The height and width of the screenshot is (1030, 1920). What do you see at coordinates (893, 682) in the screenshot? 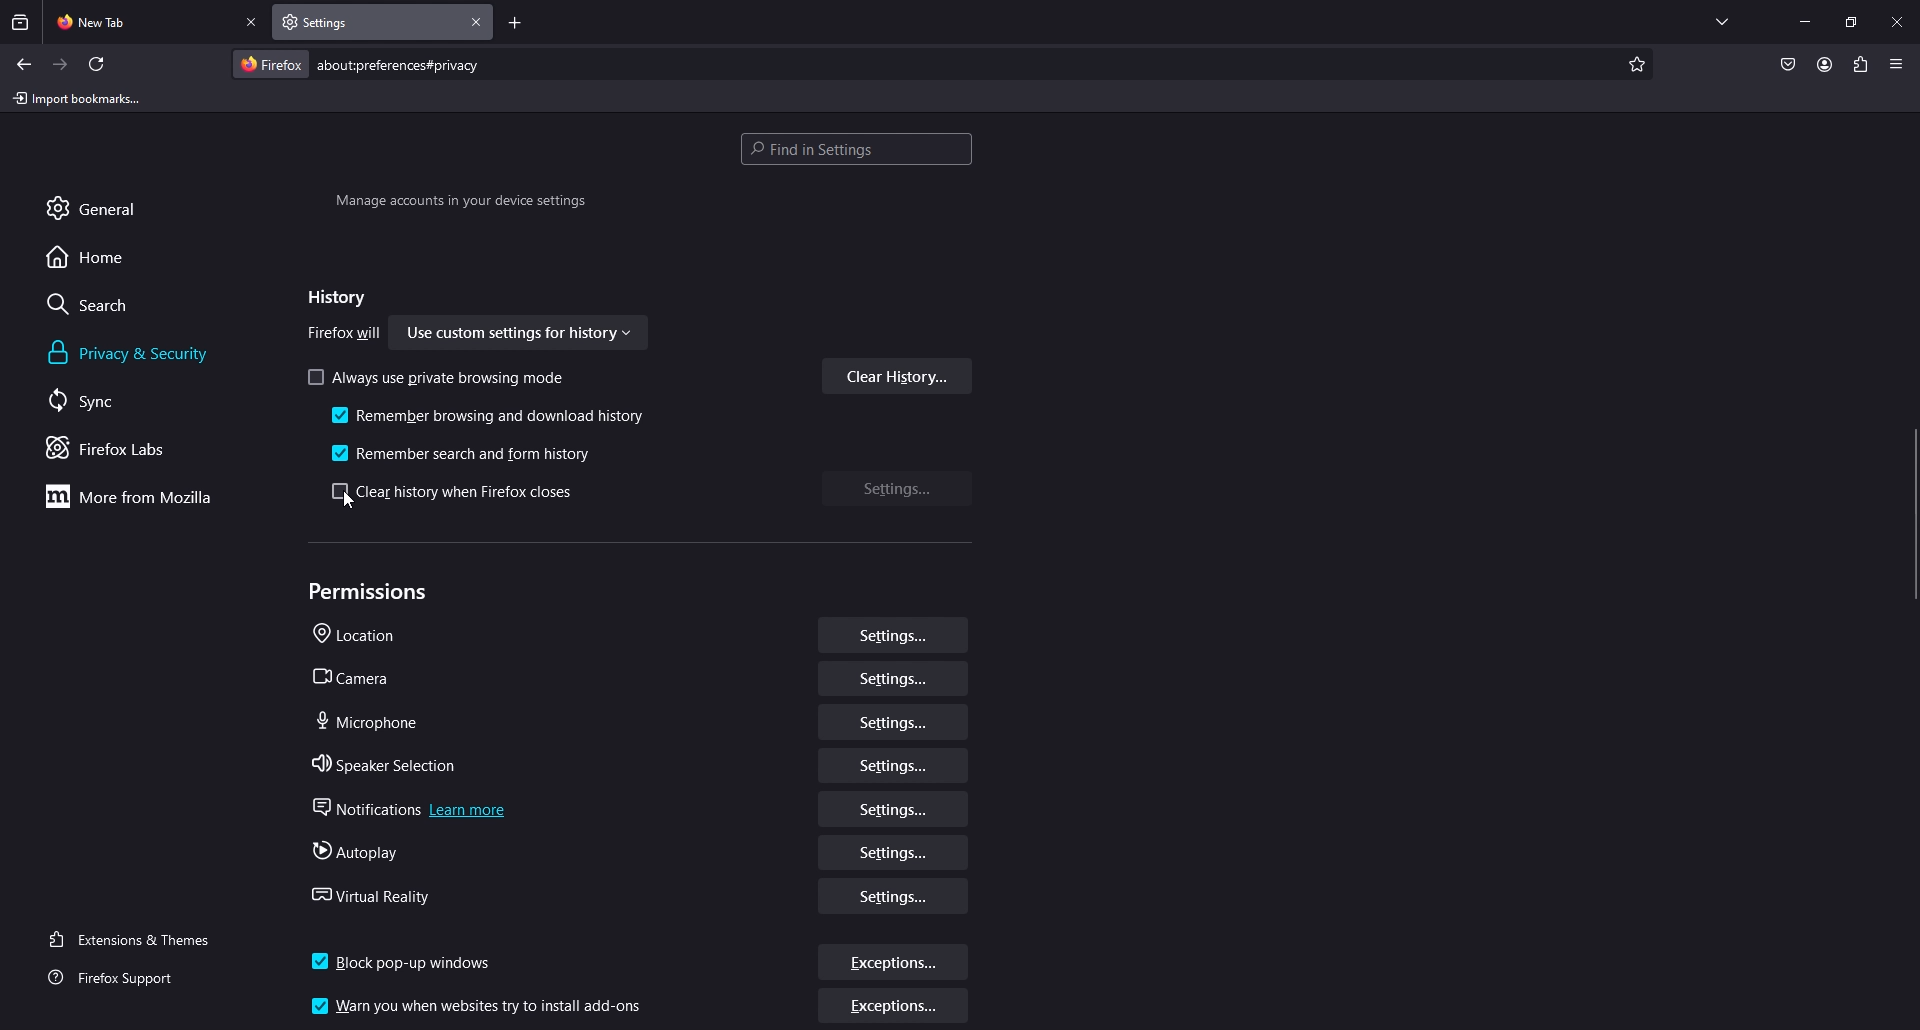
I see `settings` at bounding box center [893, 682].